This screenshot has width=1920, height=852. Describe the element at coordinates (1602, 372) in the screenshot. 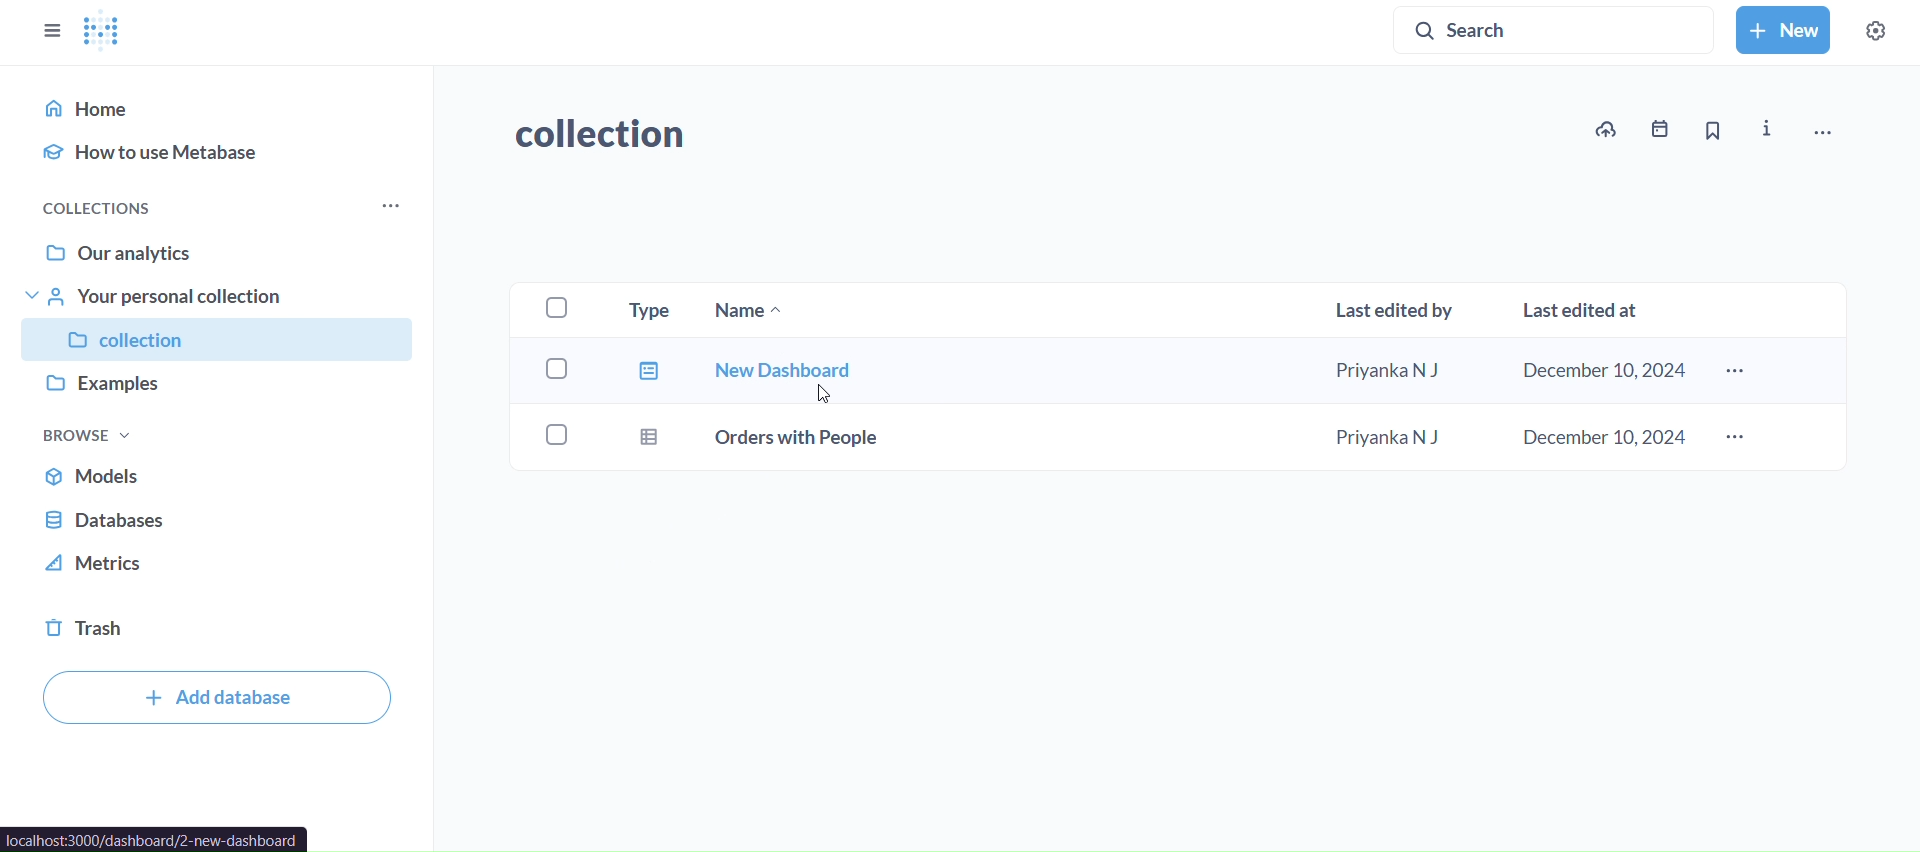

I see `december 10 2024` at that location.